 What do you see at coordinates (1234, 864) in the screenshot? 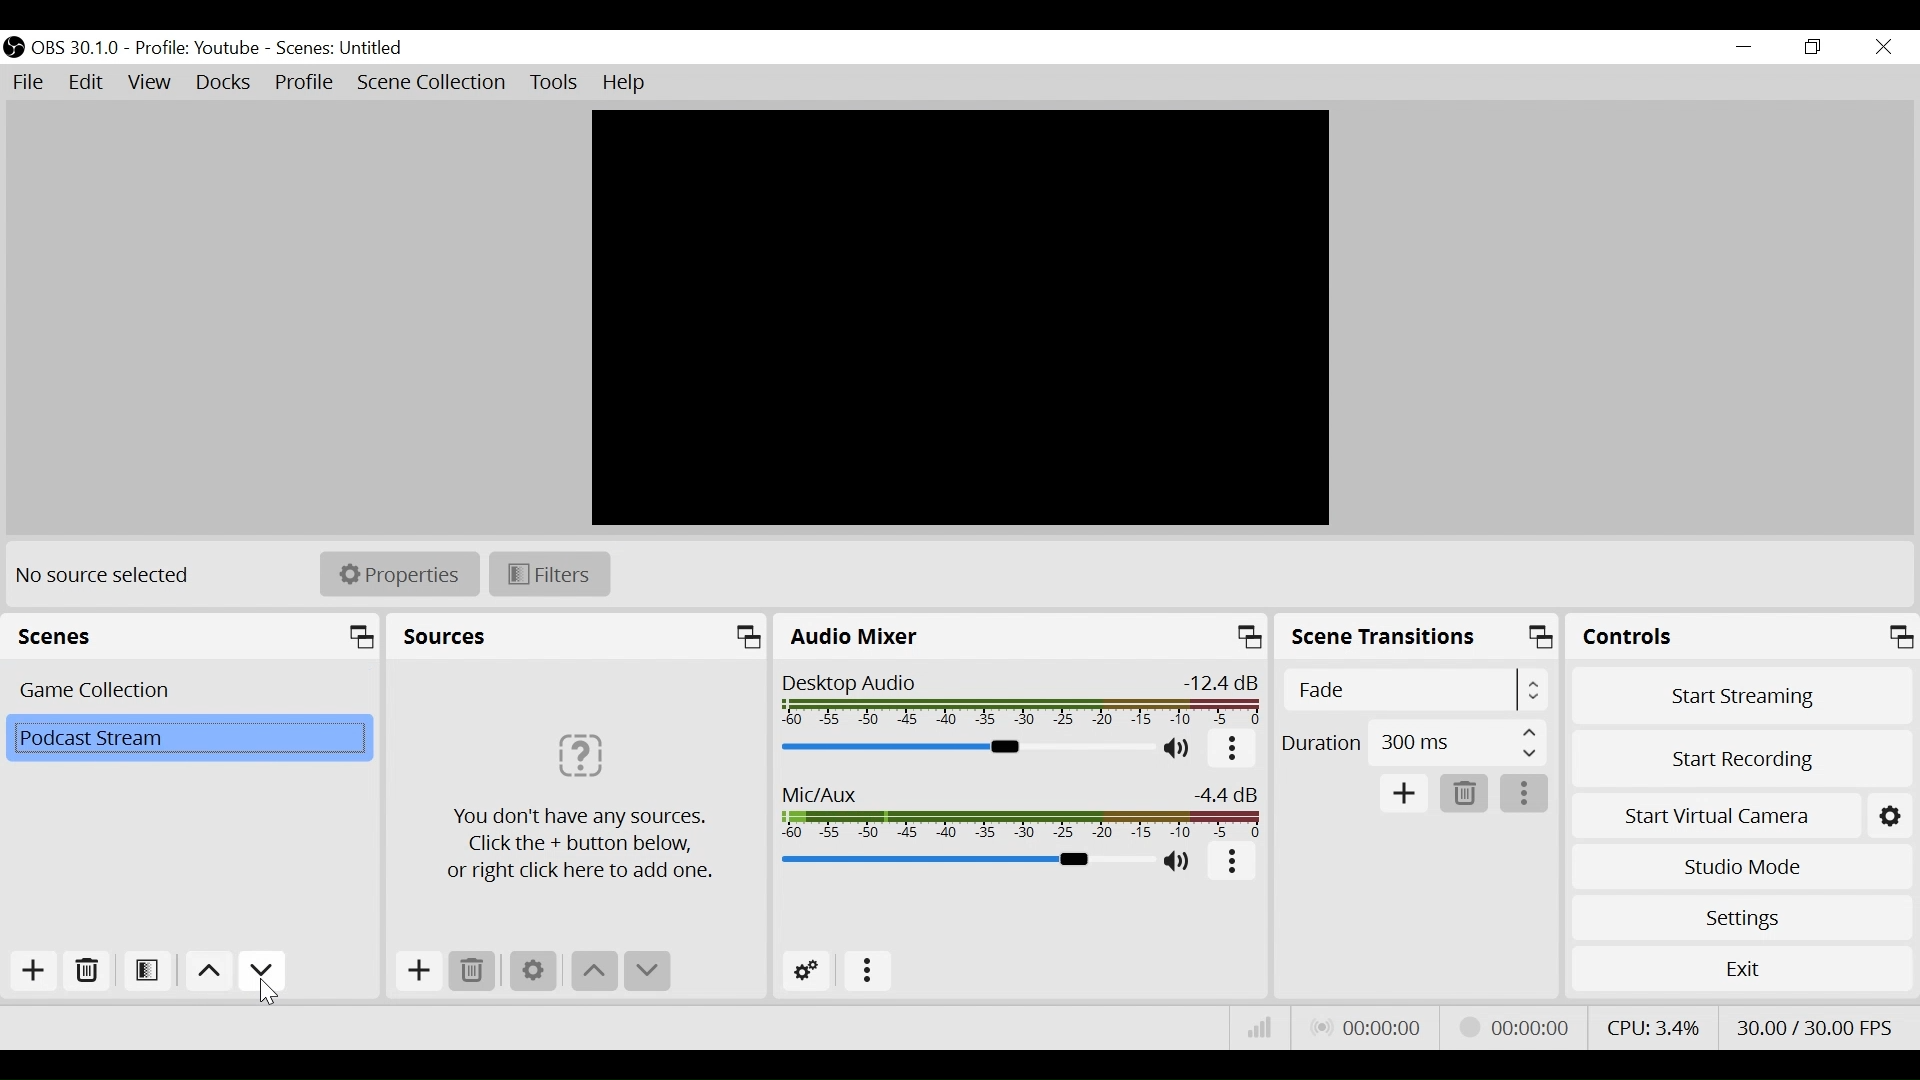
I see `more options` at bounding box center [1234, 864].